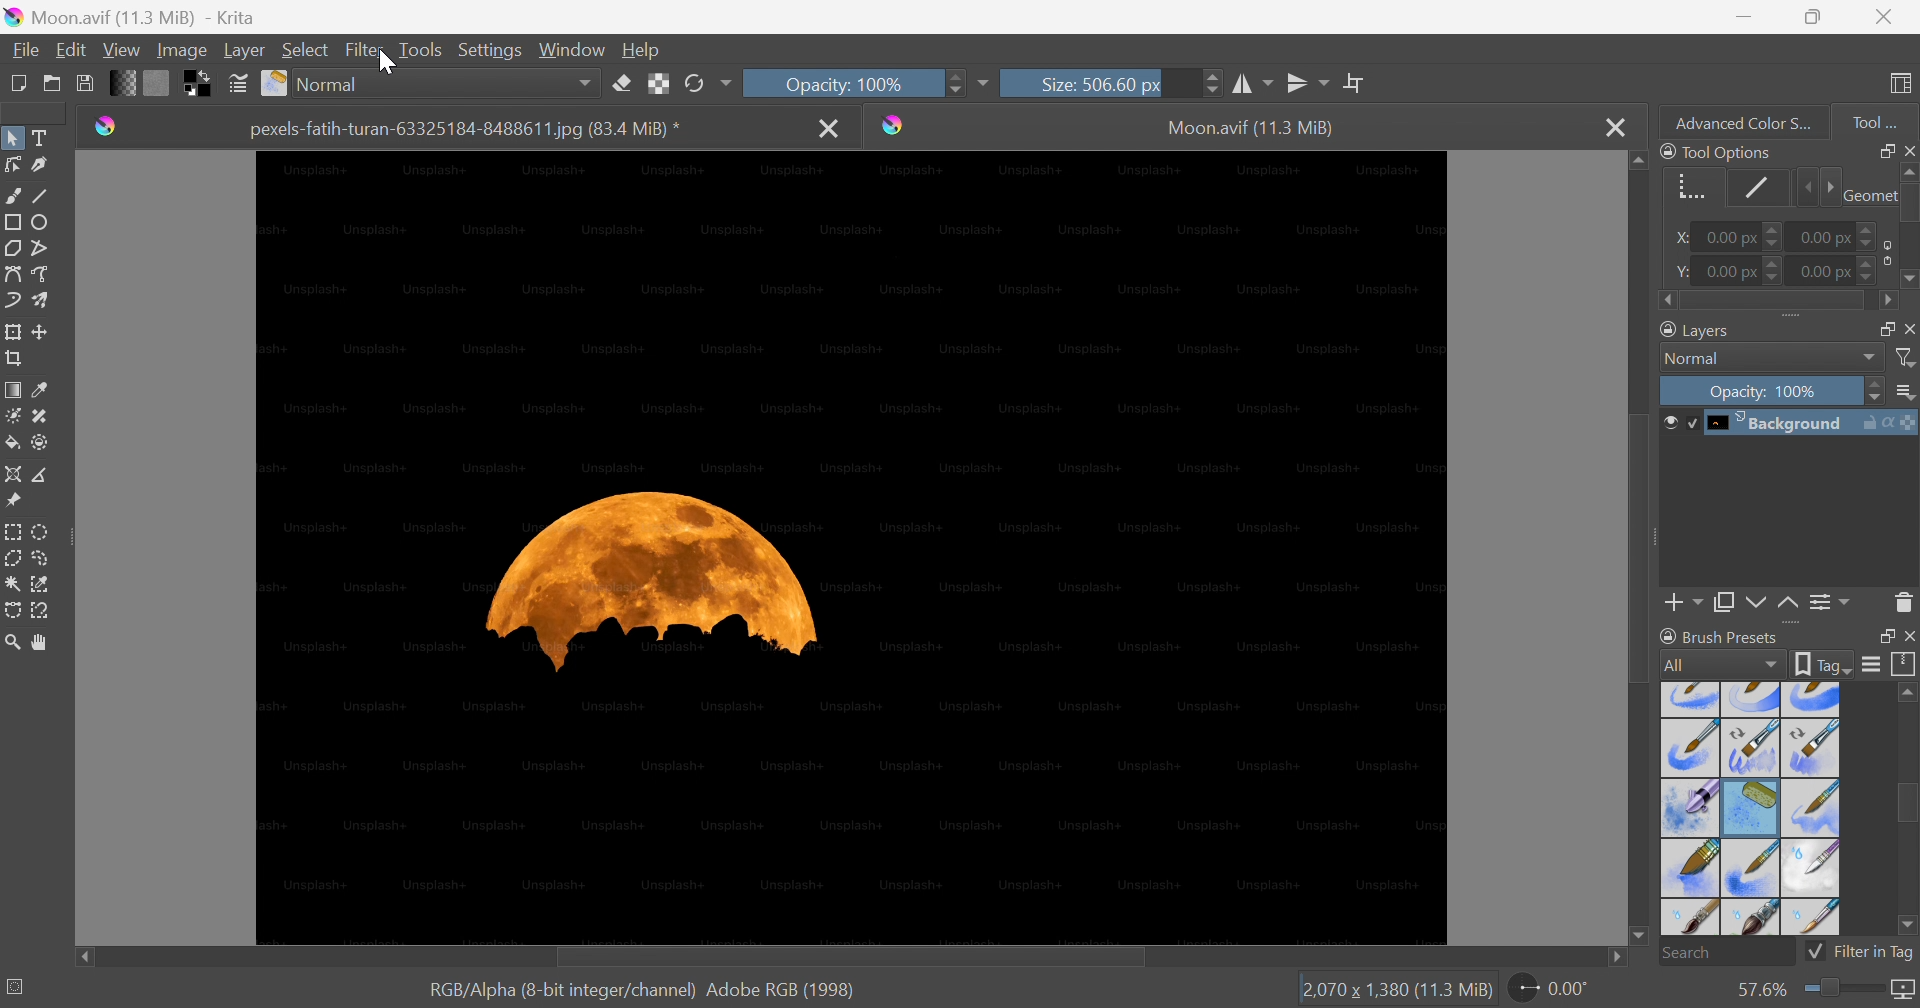 The height and width of the screenshot is (1008, 1920). Describe the element at coordinates (43, 248) in the screenshot. I see `Polyline tool` at that location.